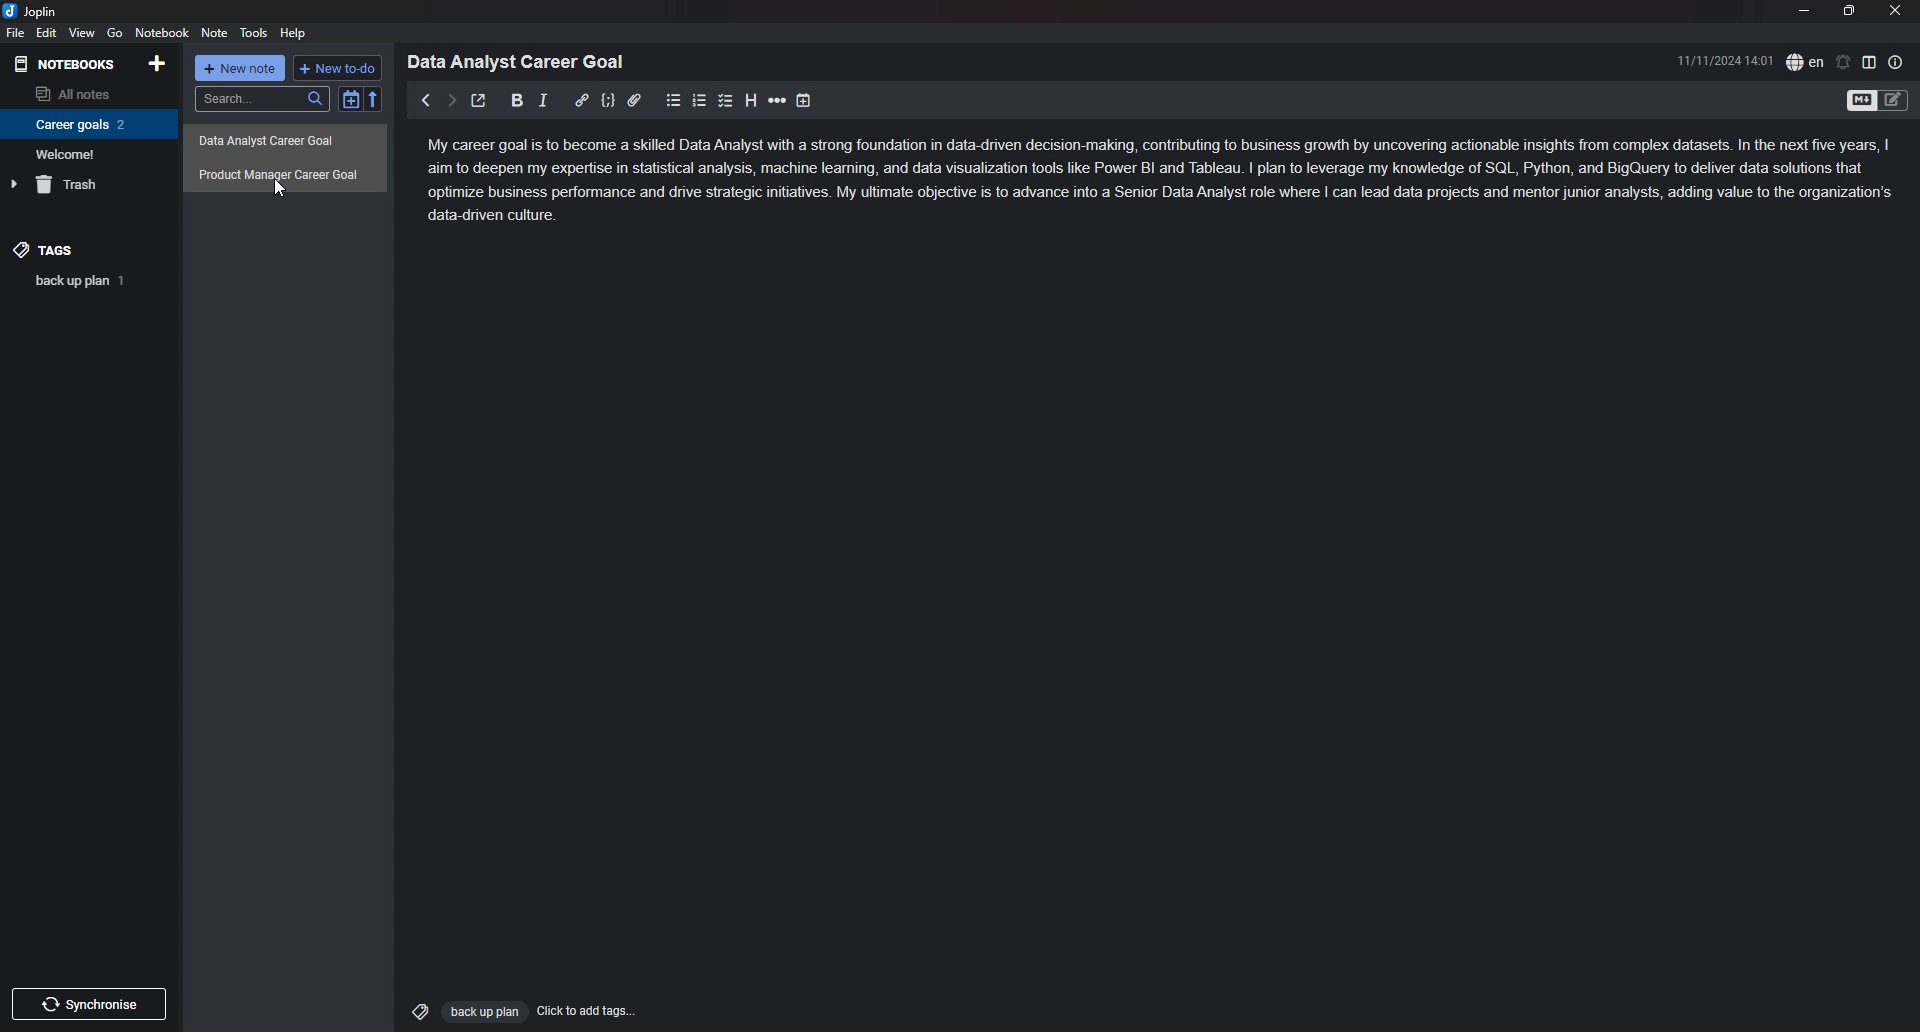  I want to click on notebook, so click(162, 32).